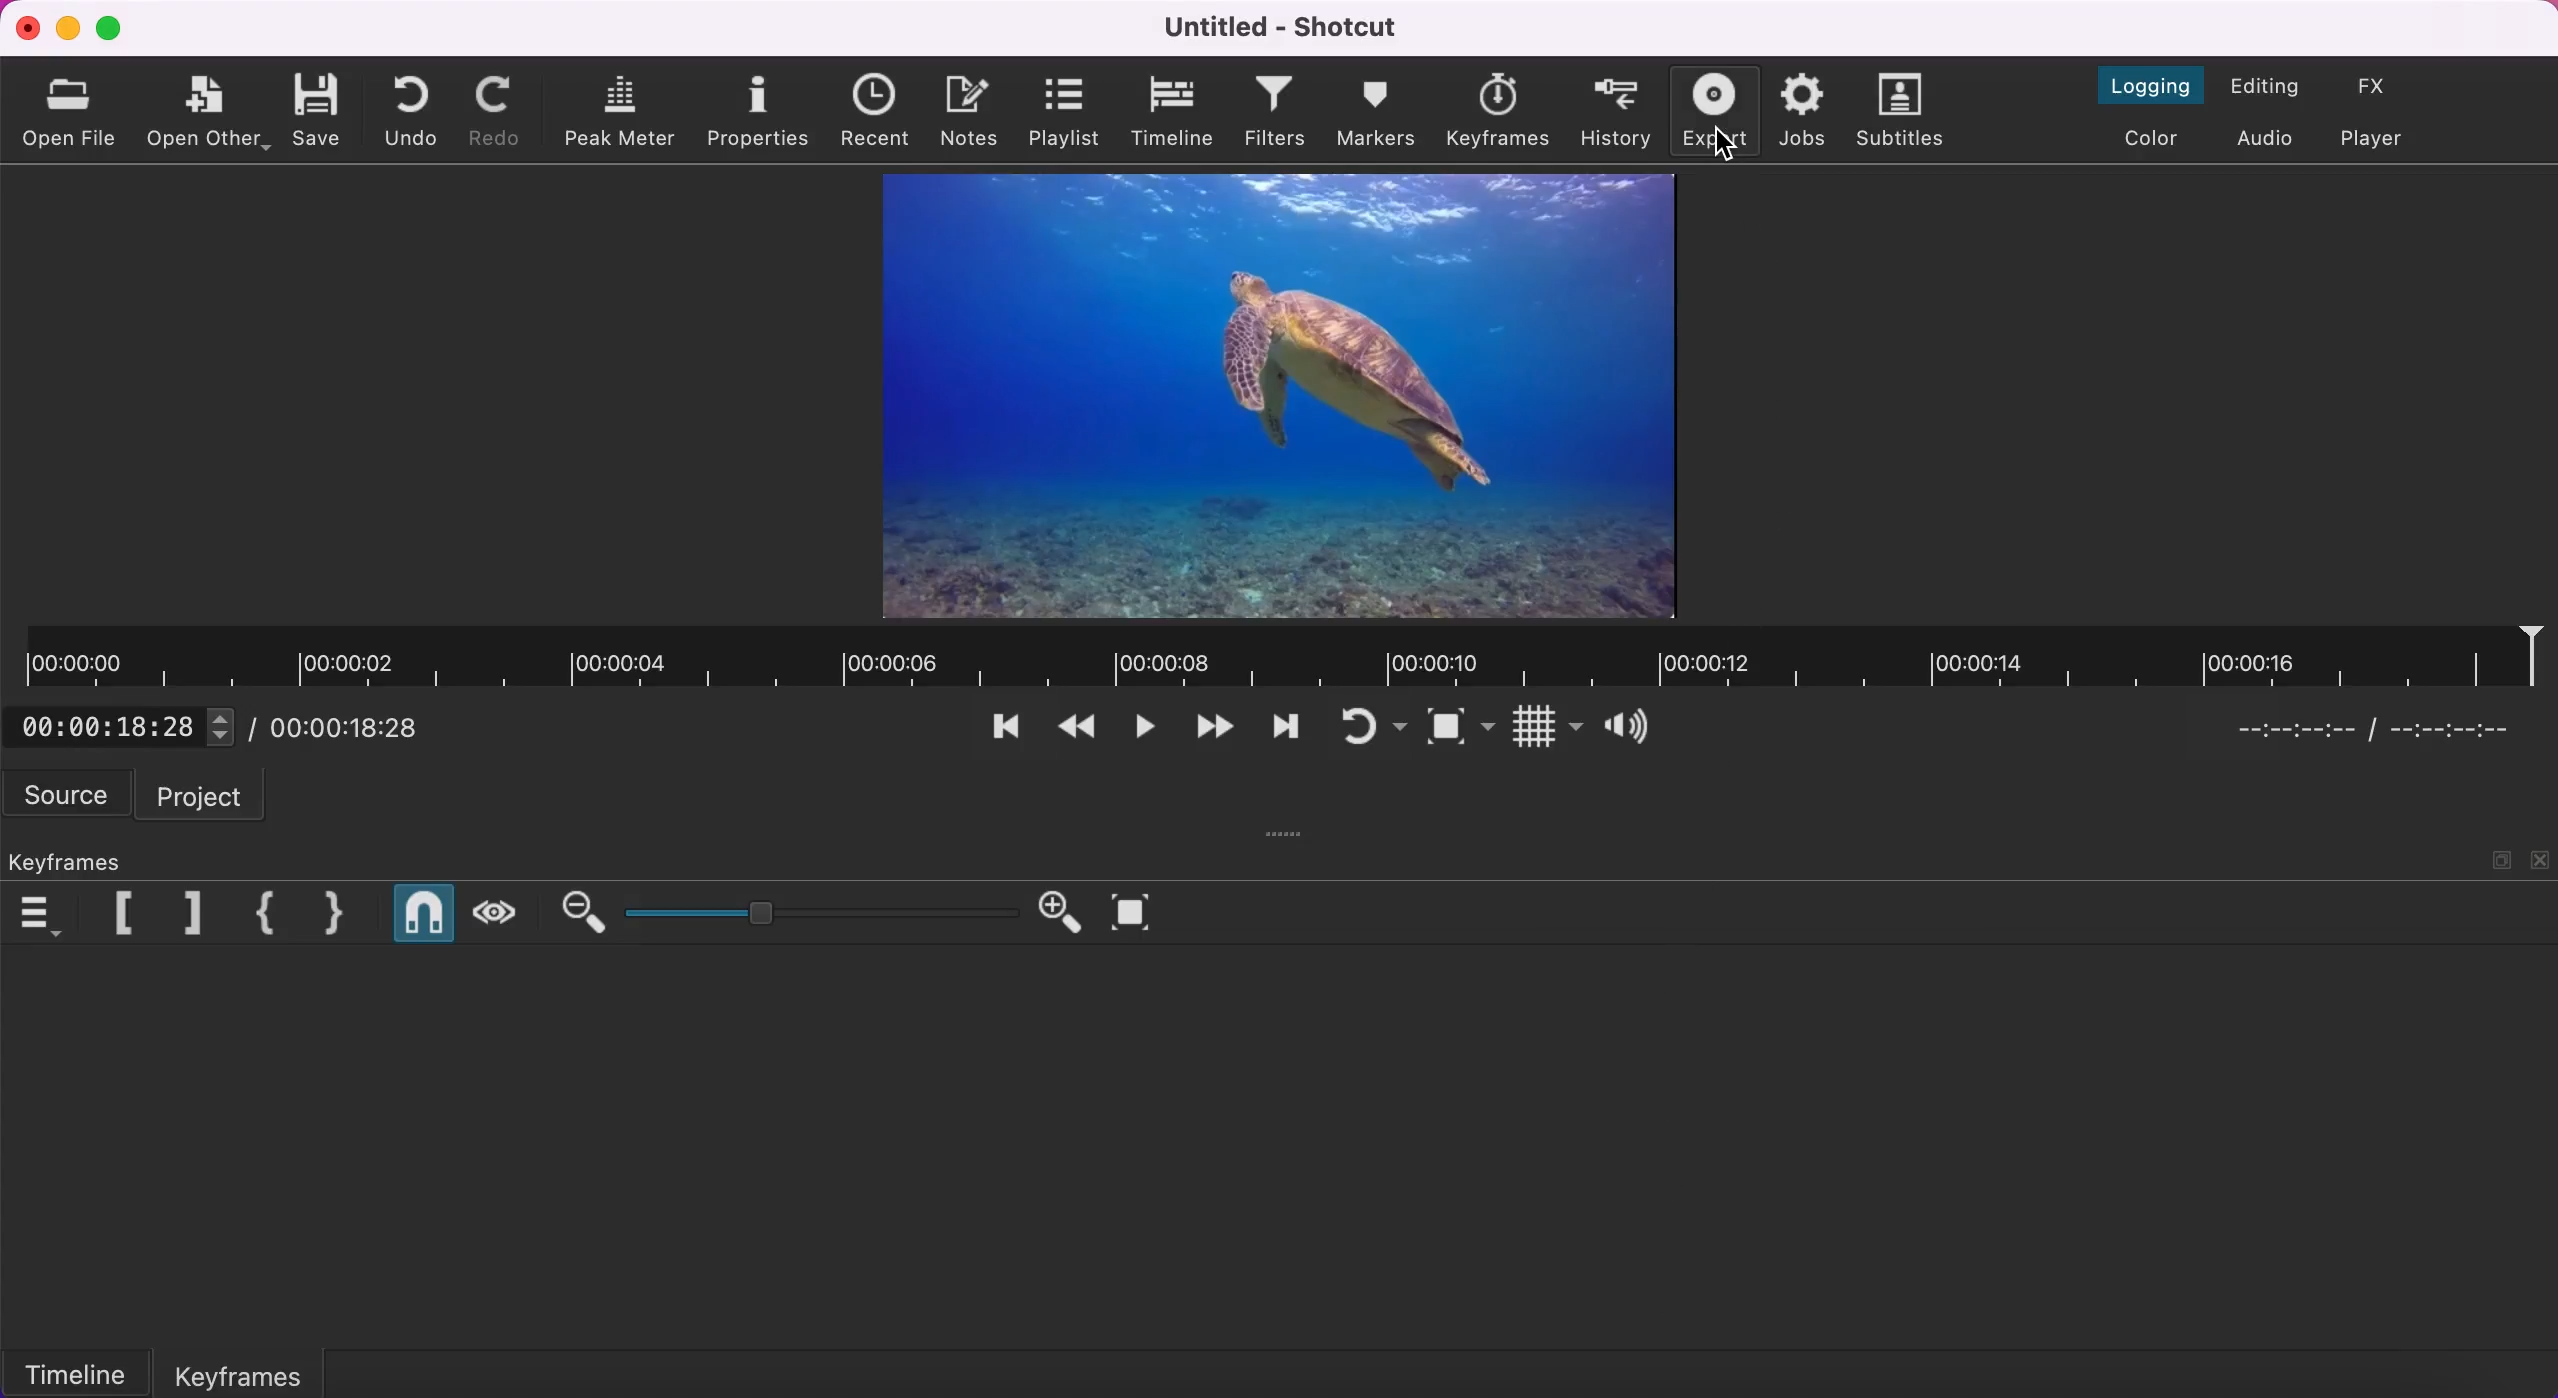 This screenshot has width=2558, height=1398. What do you see at coordinates (2504, 849) in the screenshot?
I see `maximize controls` at bounding box center [2504, 849].